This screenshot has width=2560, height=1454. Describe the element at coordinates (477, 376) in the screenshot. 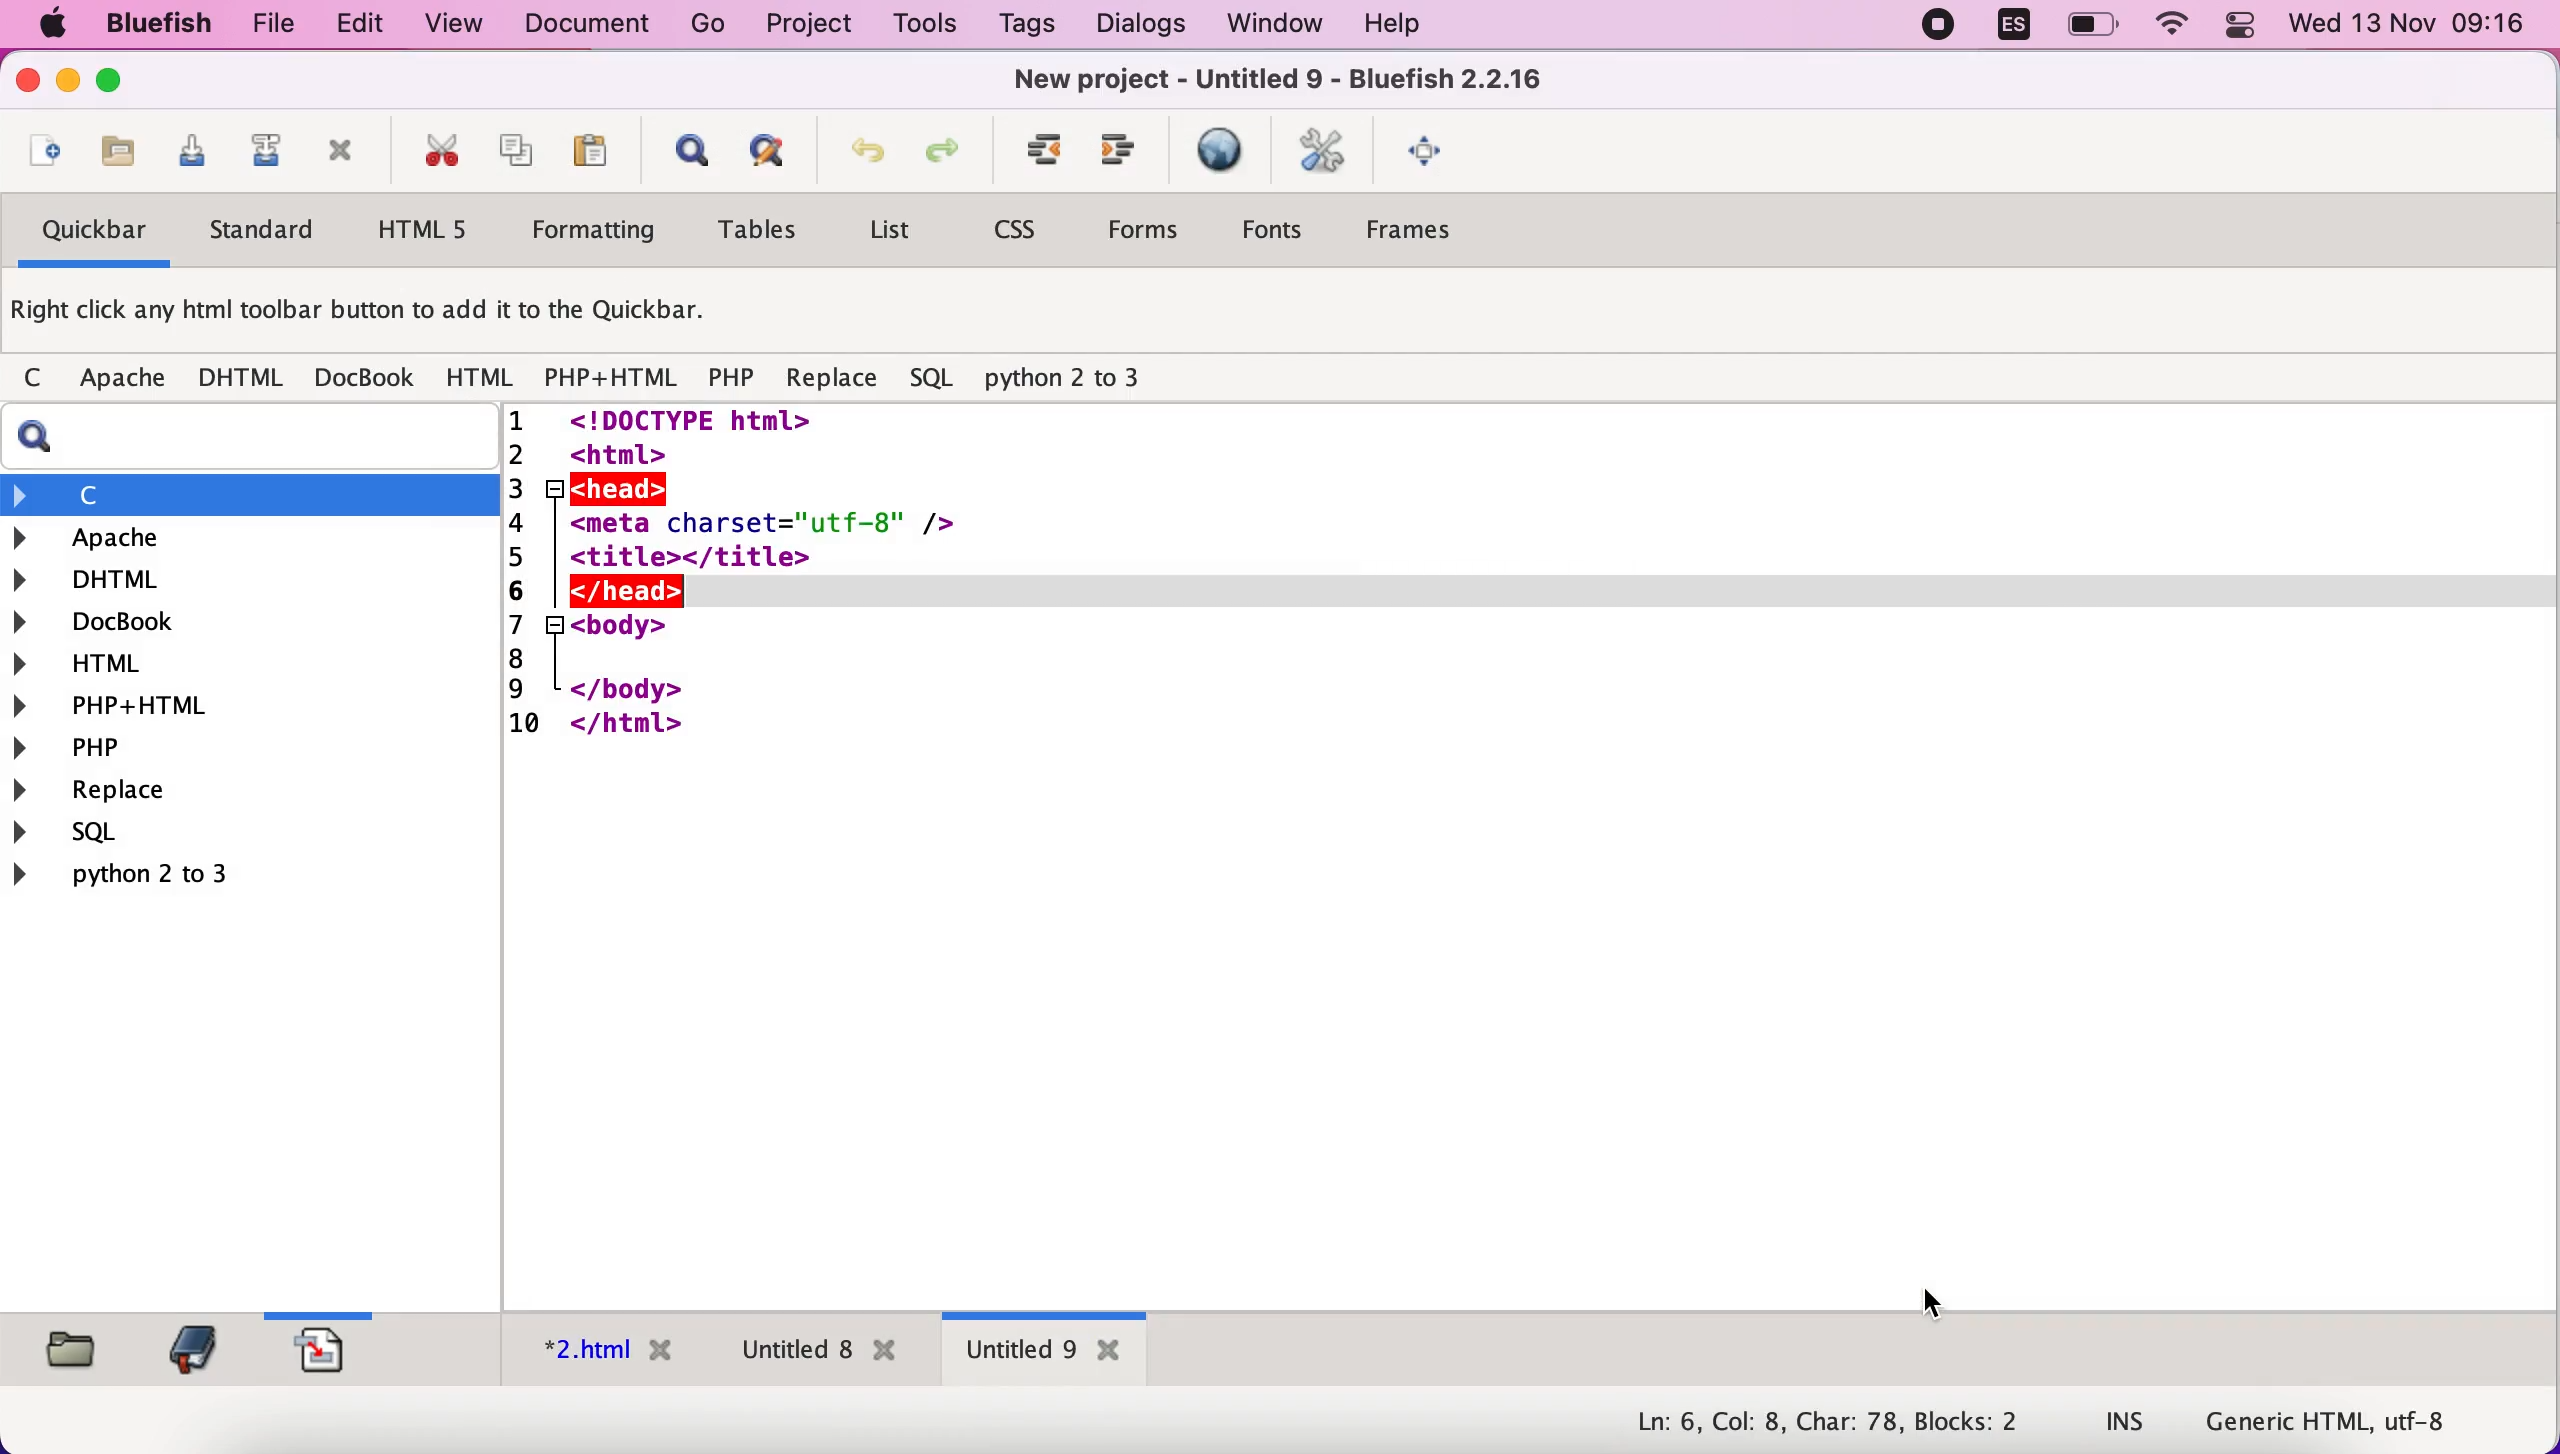

I see `html` at that location.